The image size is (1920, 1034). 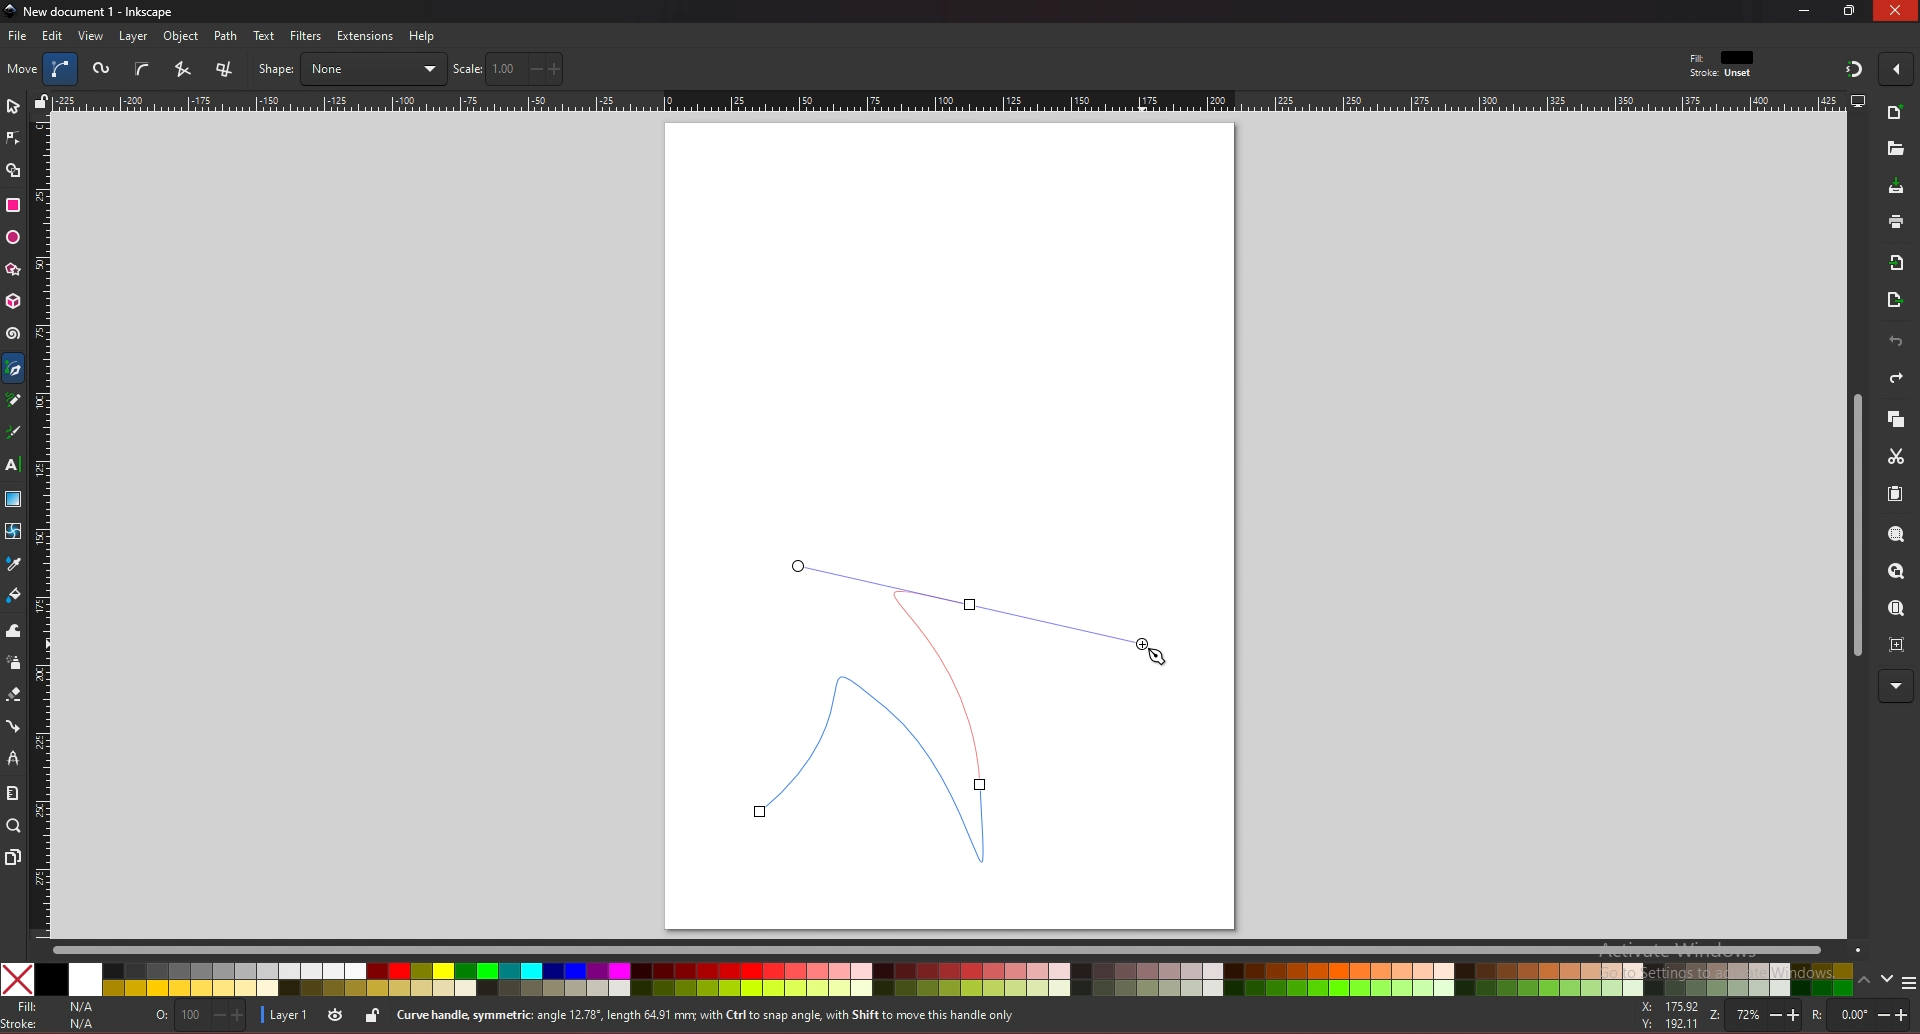 I want to click on pen, so click(x=17, y=369).